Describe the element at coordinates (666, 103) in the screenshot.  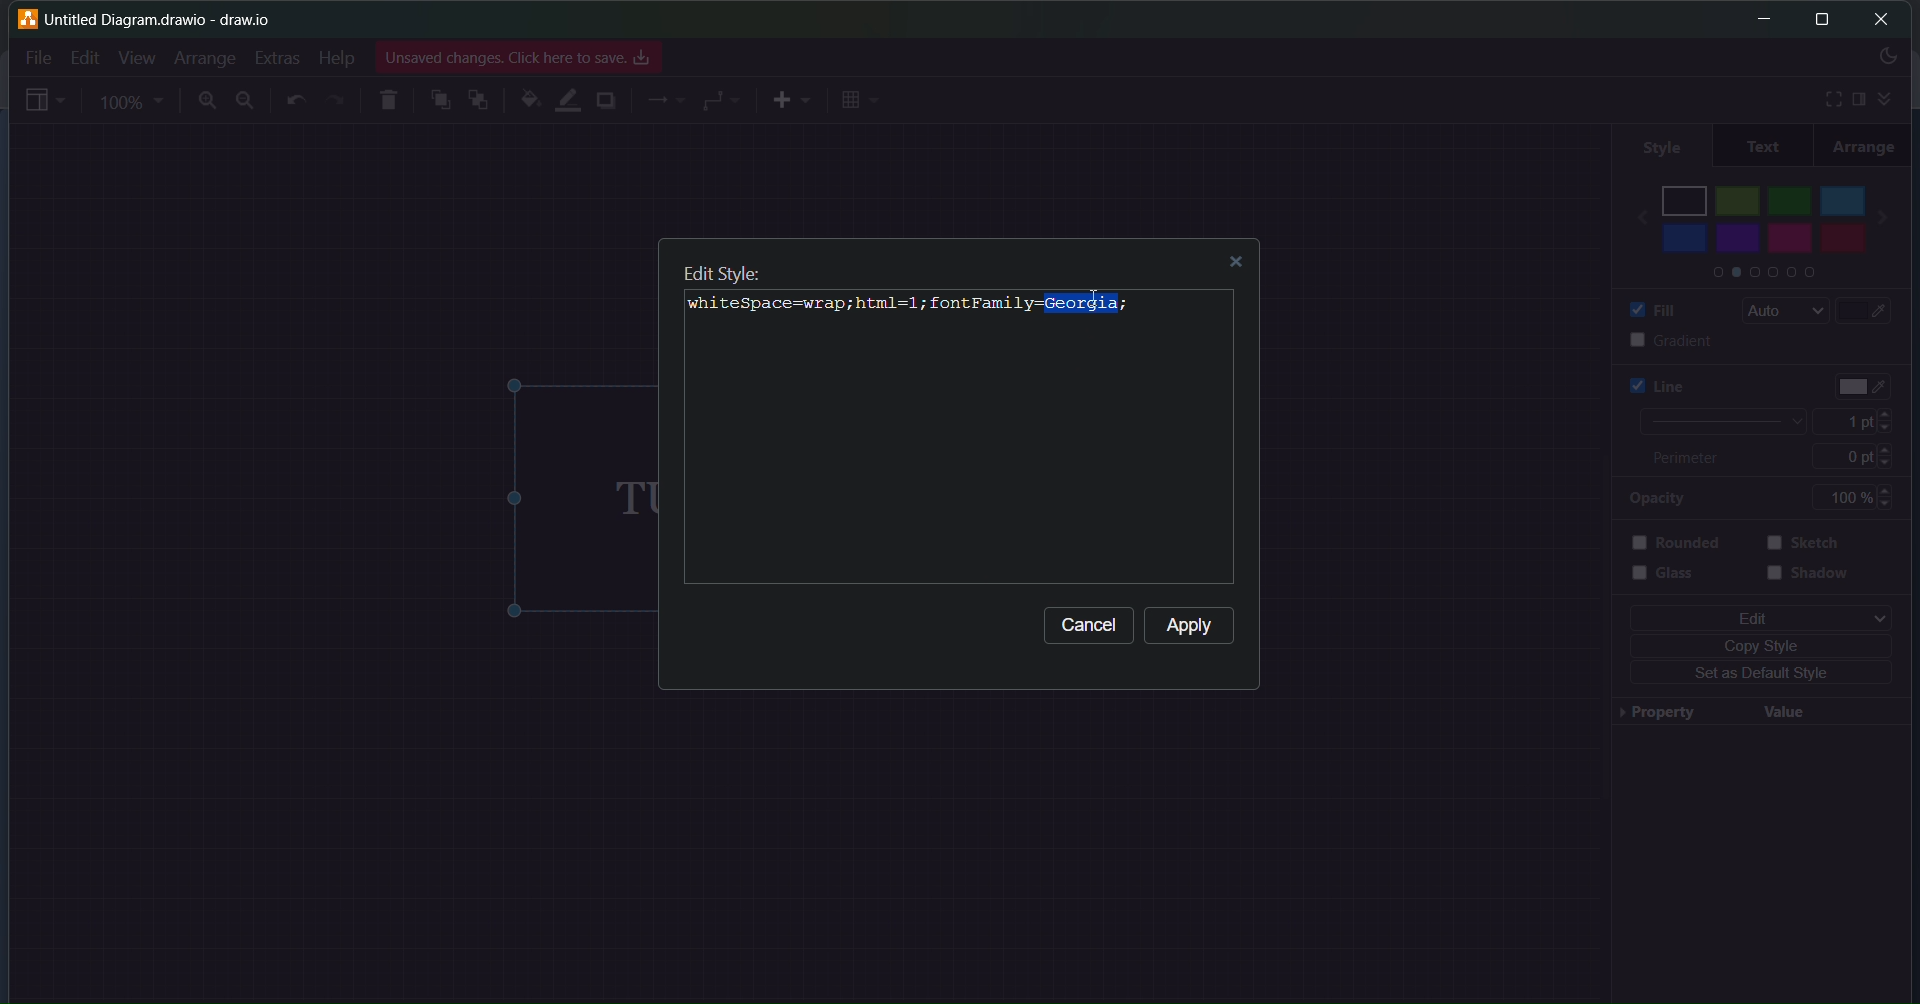
I see `lines` at that location.